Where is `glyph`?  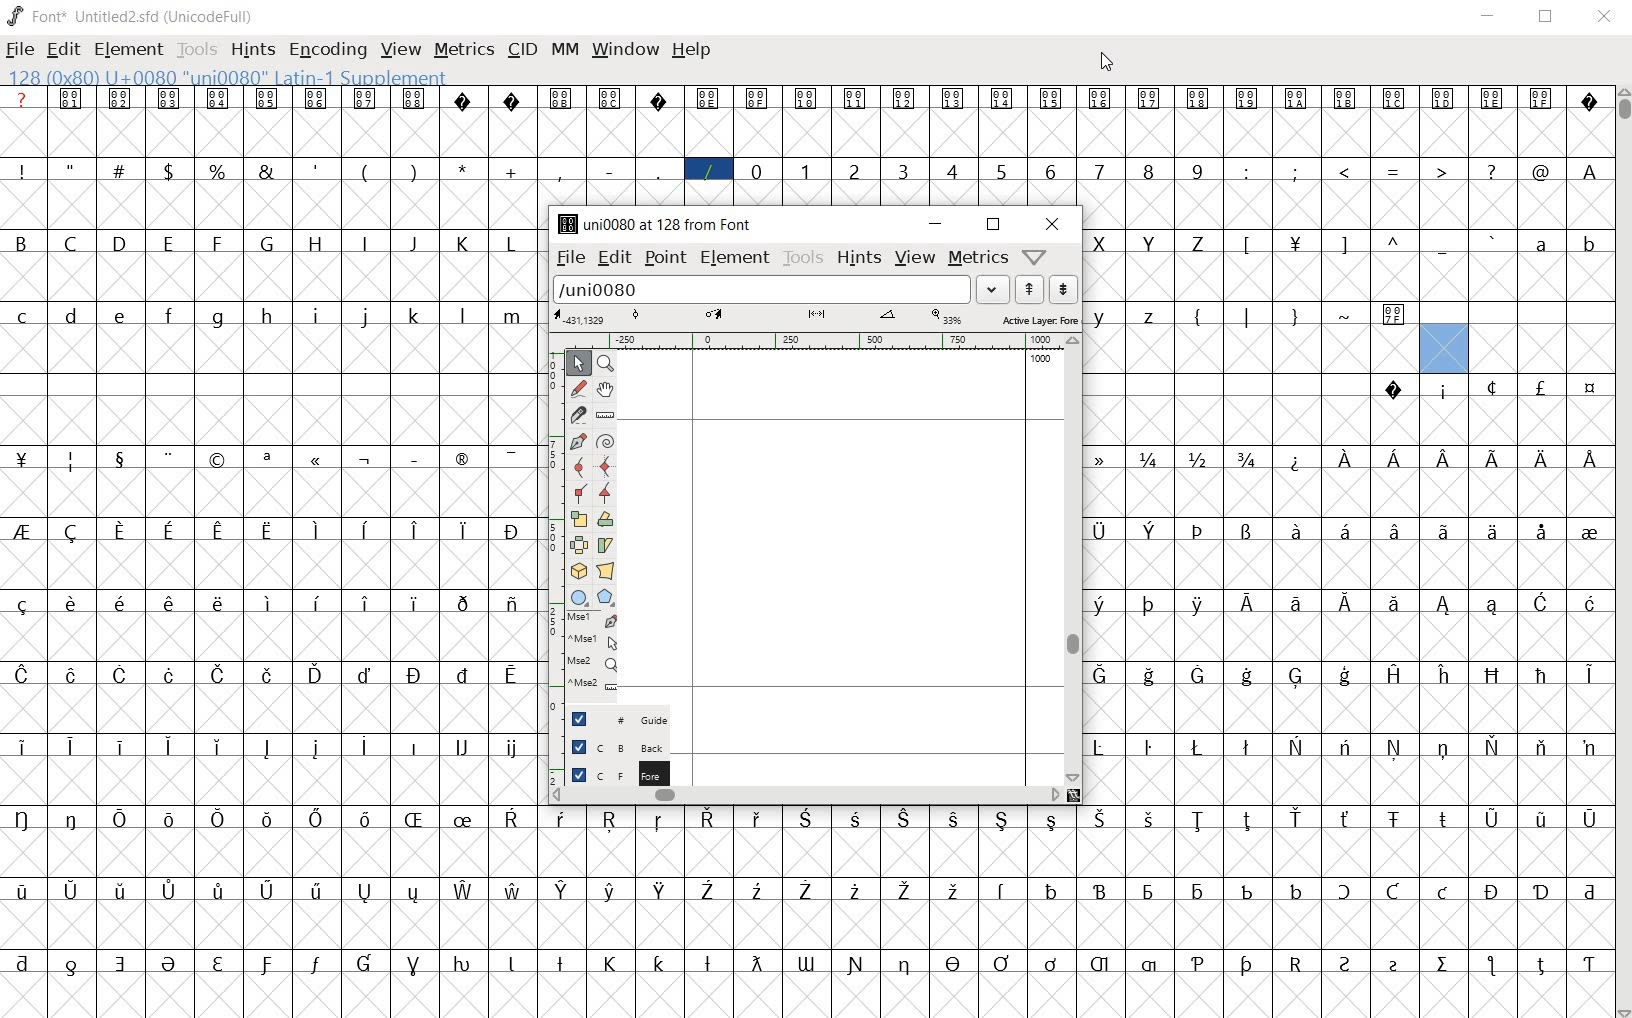
glyph is located at coordinates (317, 170).